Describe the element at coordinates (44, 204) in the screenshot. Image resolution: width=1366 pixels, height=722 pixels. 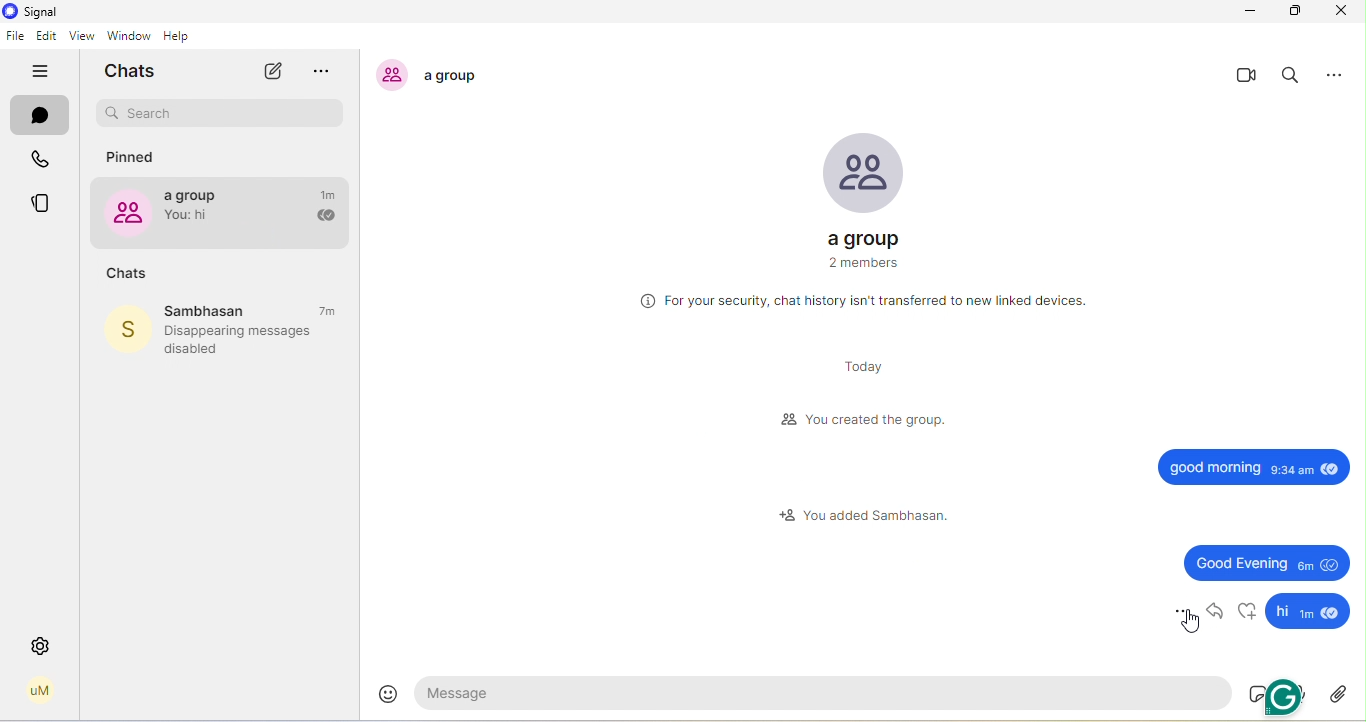
I see `status` at that location.